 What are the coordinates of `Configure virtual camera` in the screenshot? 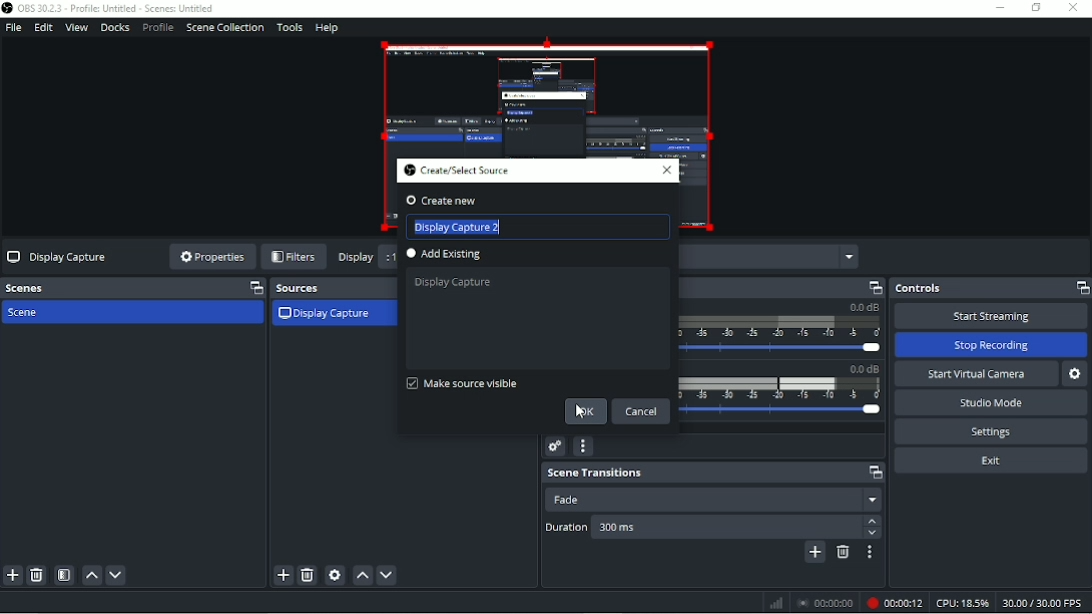 It's located at (1075, 374).